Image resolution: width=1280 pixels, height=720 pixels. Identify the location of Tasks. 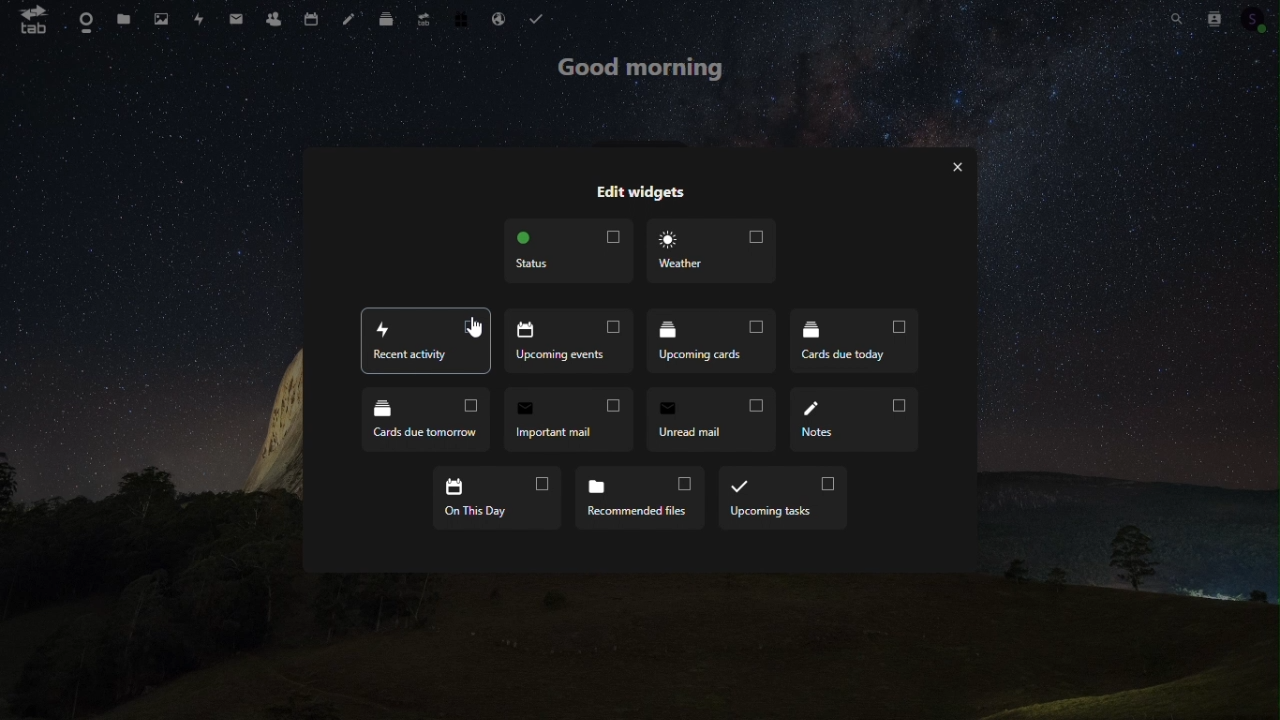
(536, 16).